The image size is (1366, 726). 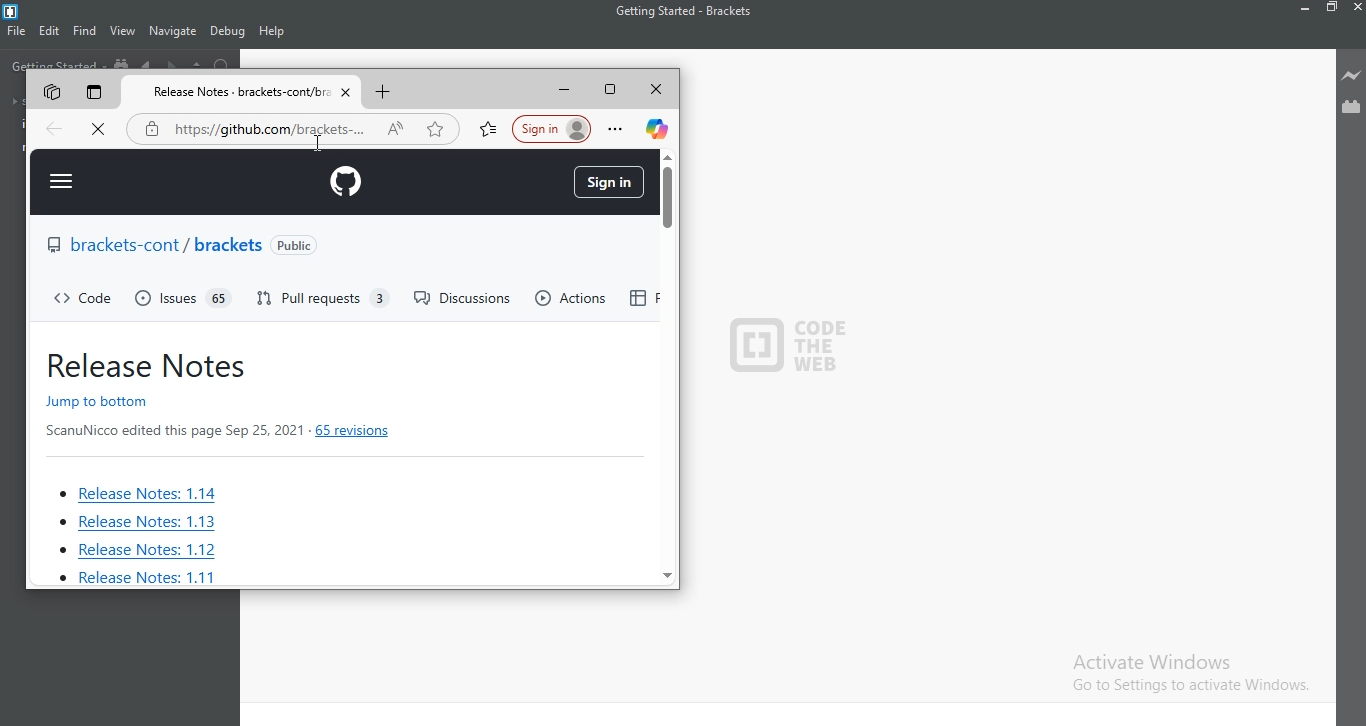 What do you see at coordinates (616, 93) in the screenshot?
I see `restore` at bounding box center [616, 93].